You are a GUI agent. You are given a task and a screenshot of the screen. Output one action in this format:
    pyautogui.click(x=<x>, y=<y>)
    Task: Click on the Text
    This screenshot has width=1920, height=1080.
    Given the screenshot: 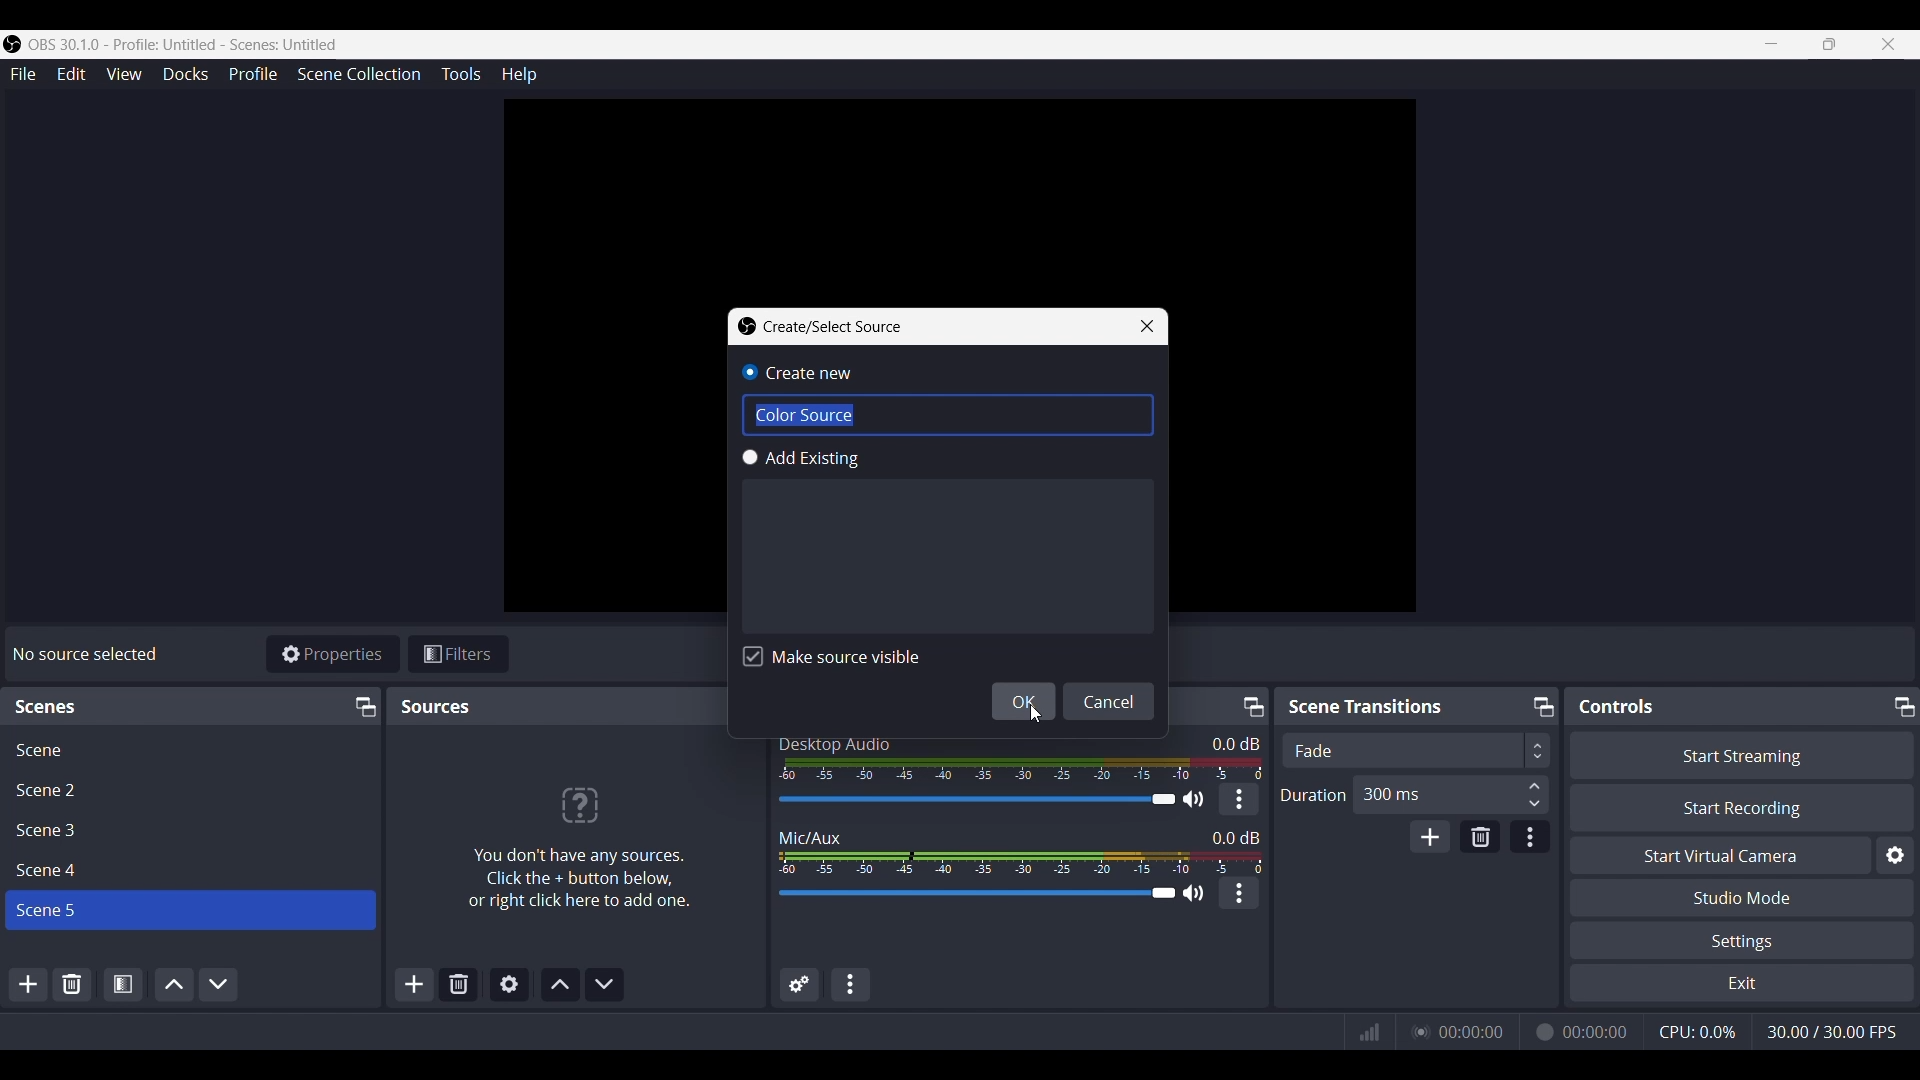 What is the action you would take?
    pyautogui.click(x=817, y=836)
    